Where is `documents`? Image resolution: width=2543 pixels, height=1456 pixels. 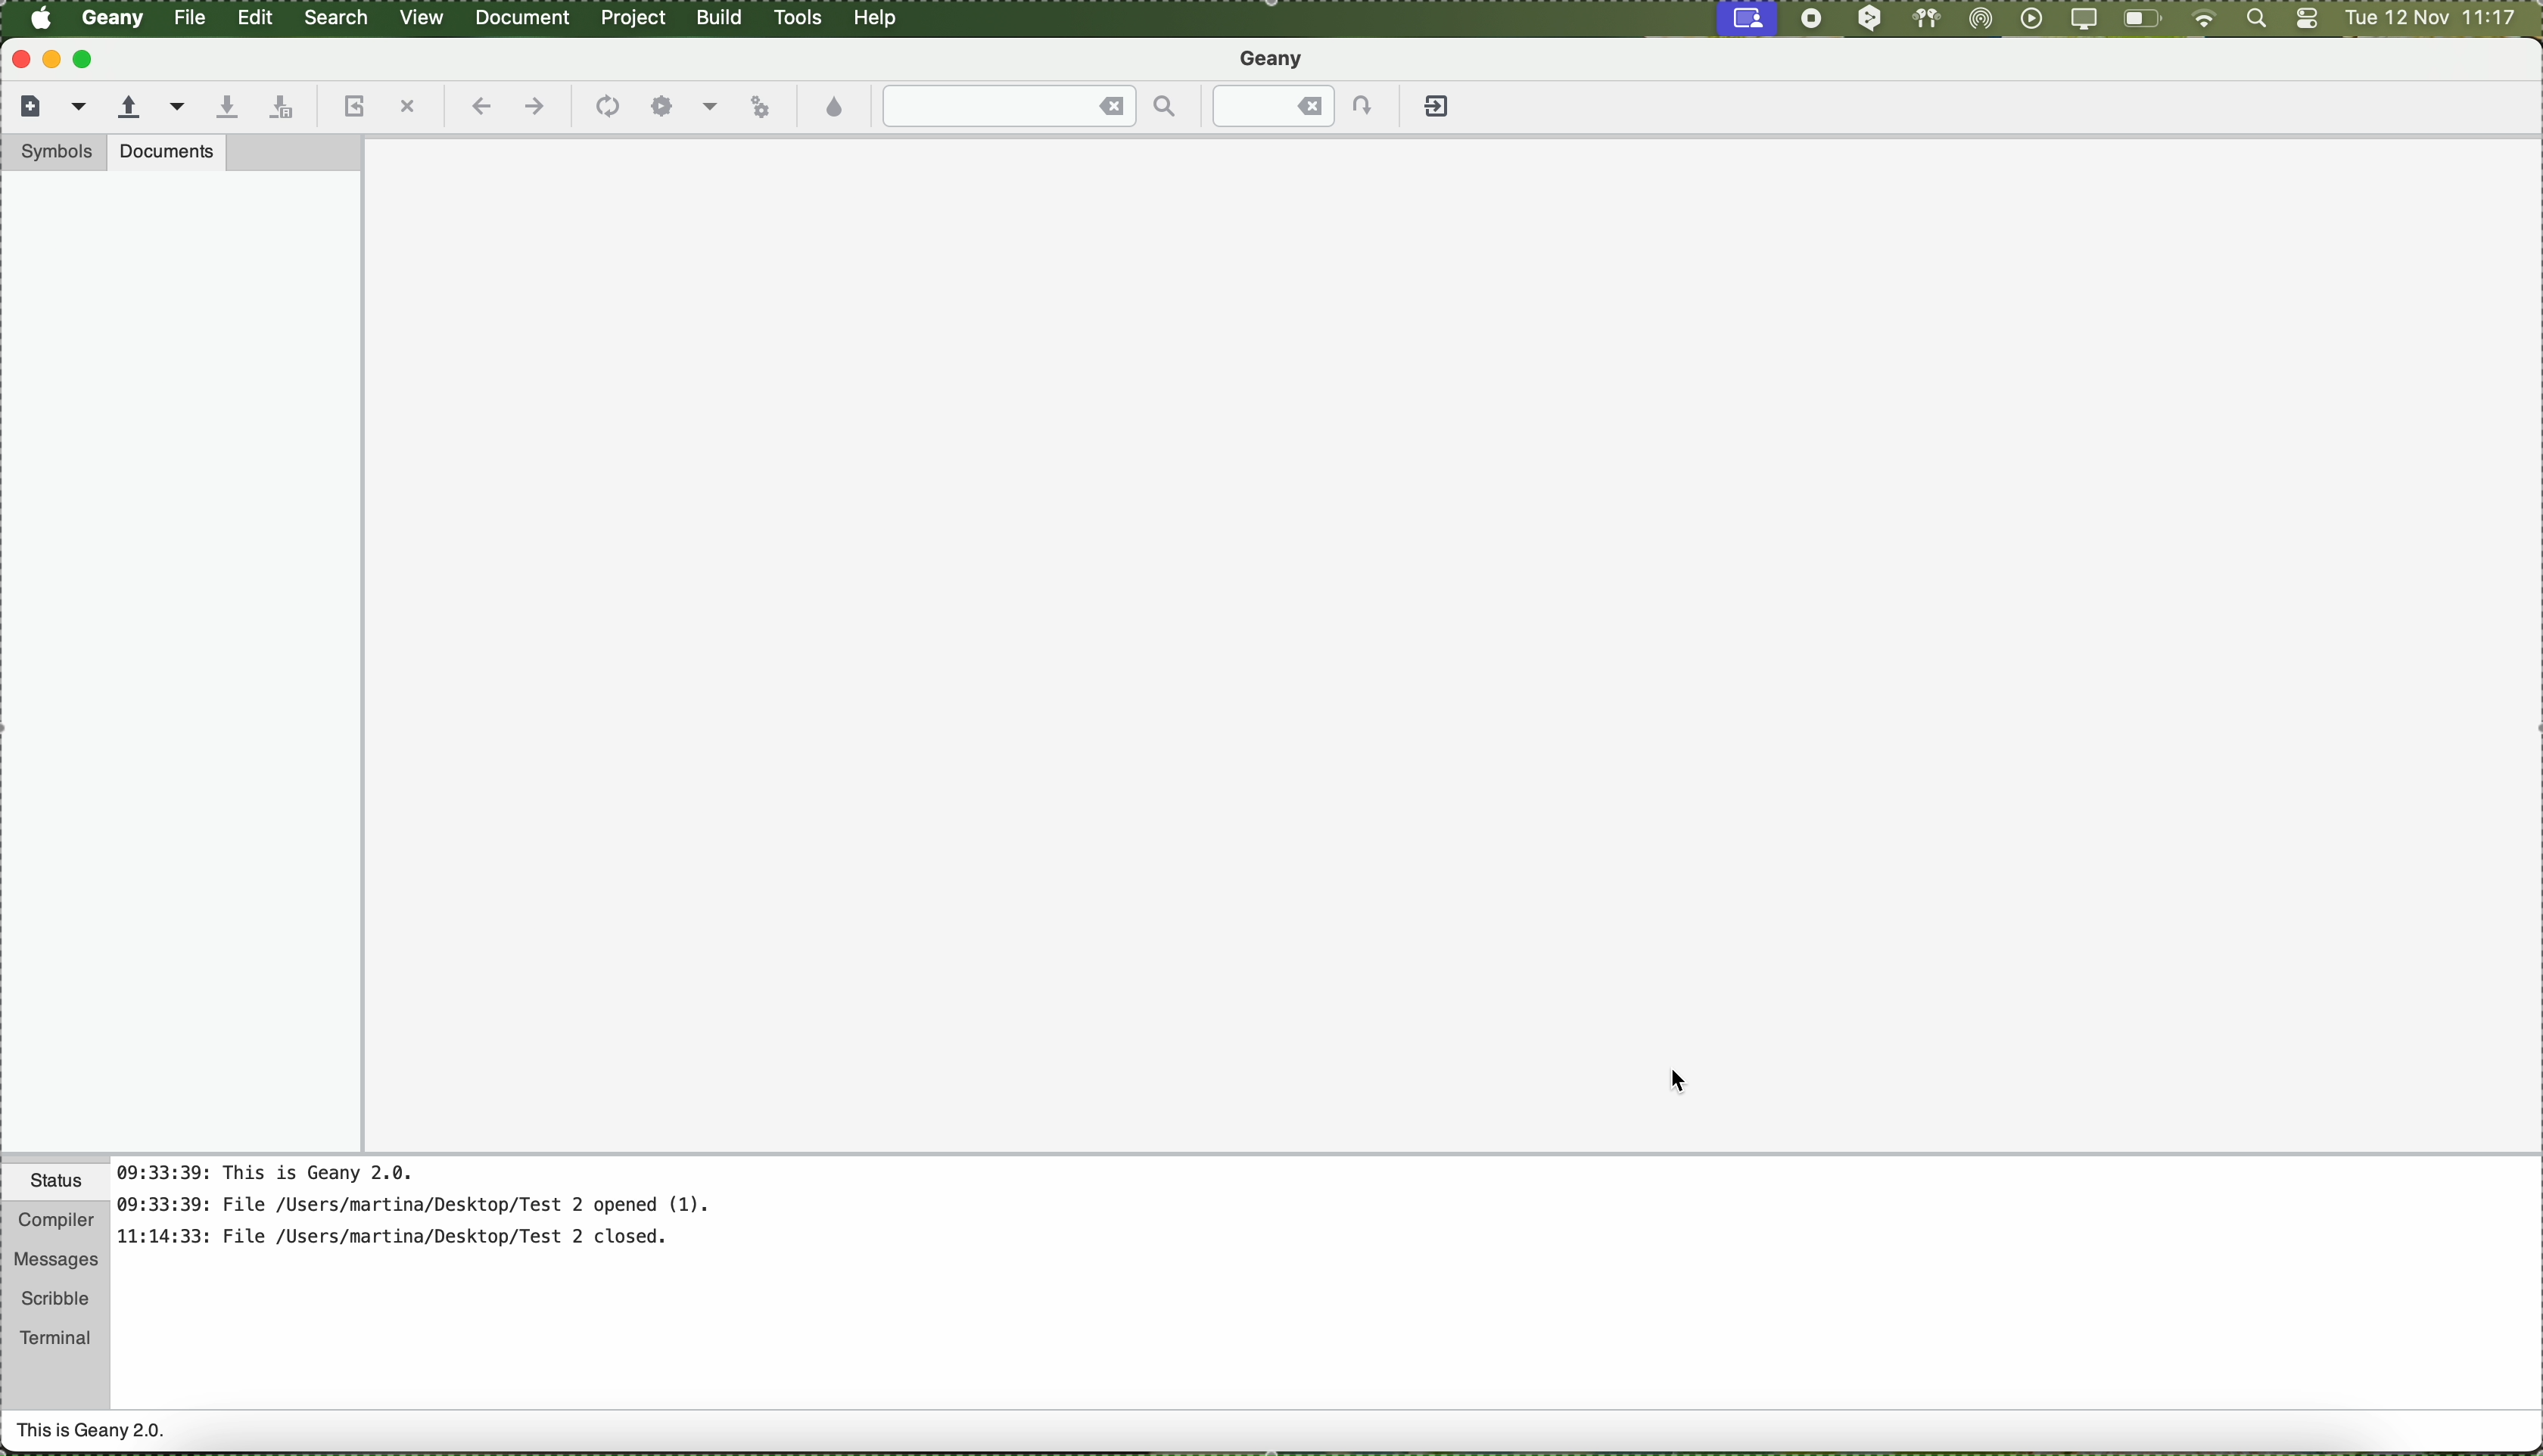
documents is located at coordinates (167, 151).